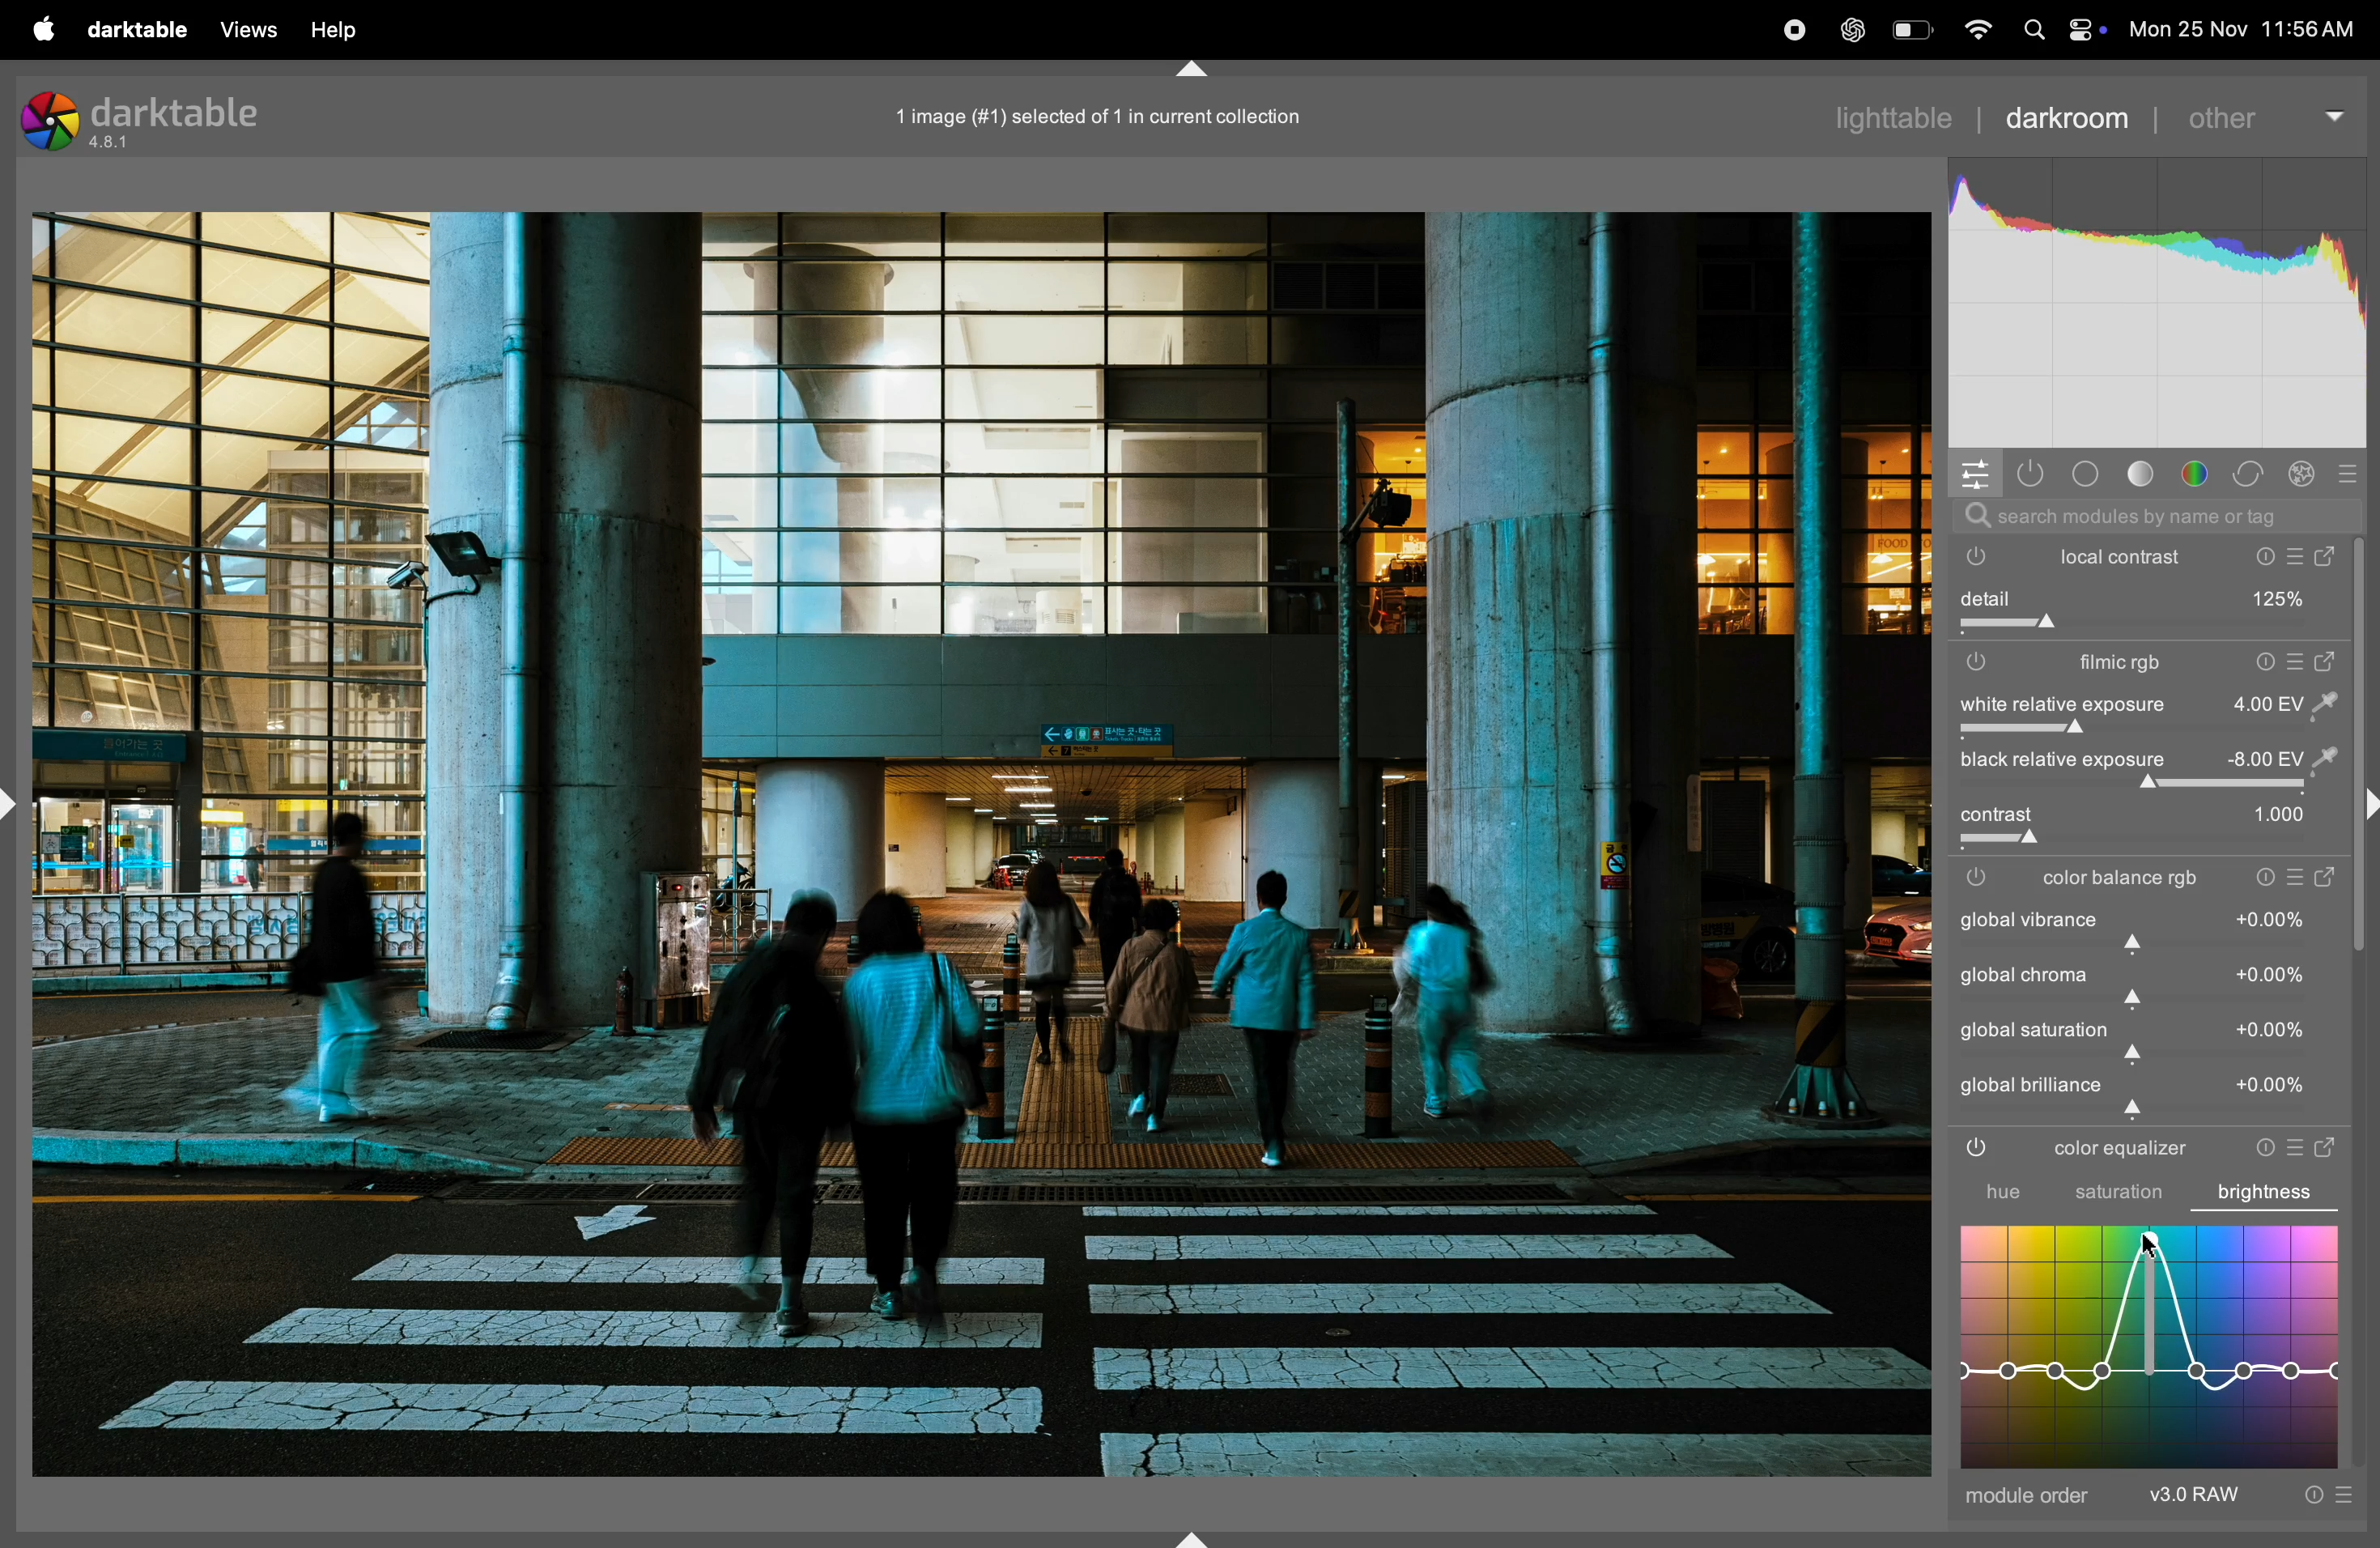  I want to click on base , so click(2083, 469).